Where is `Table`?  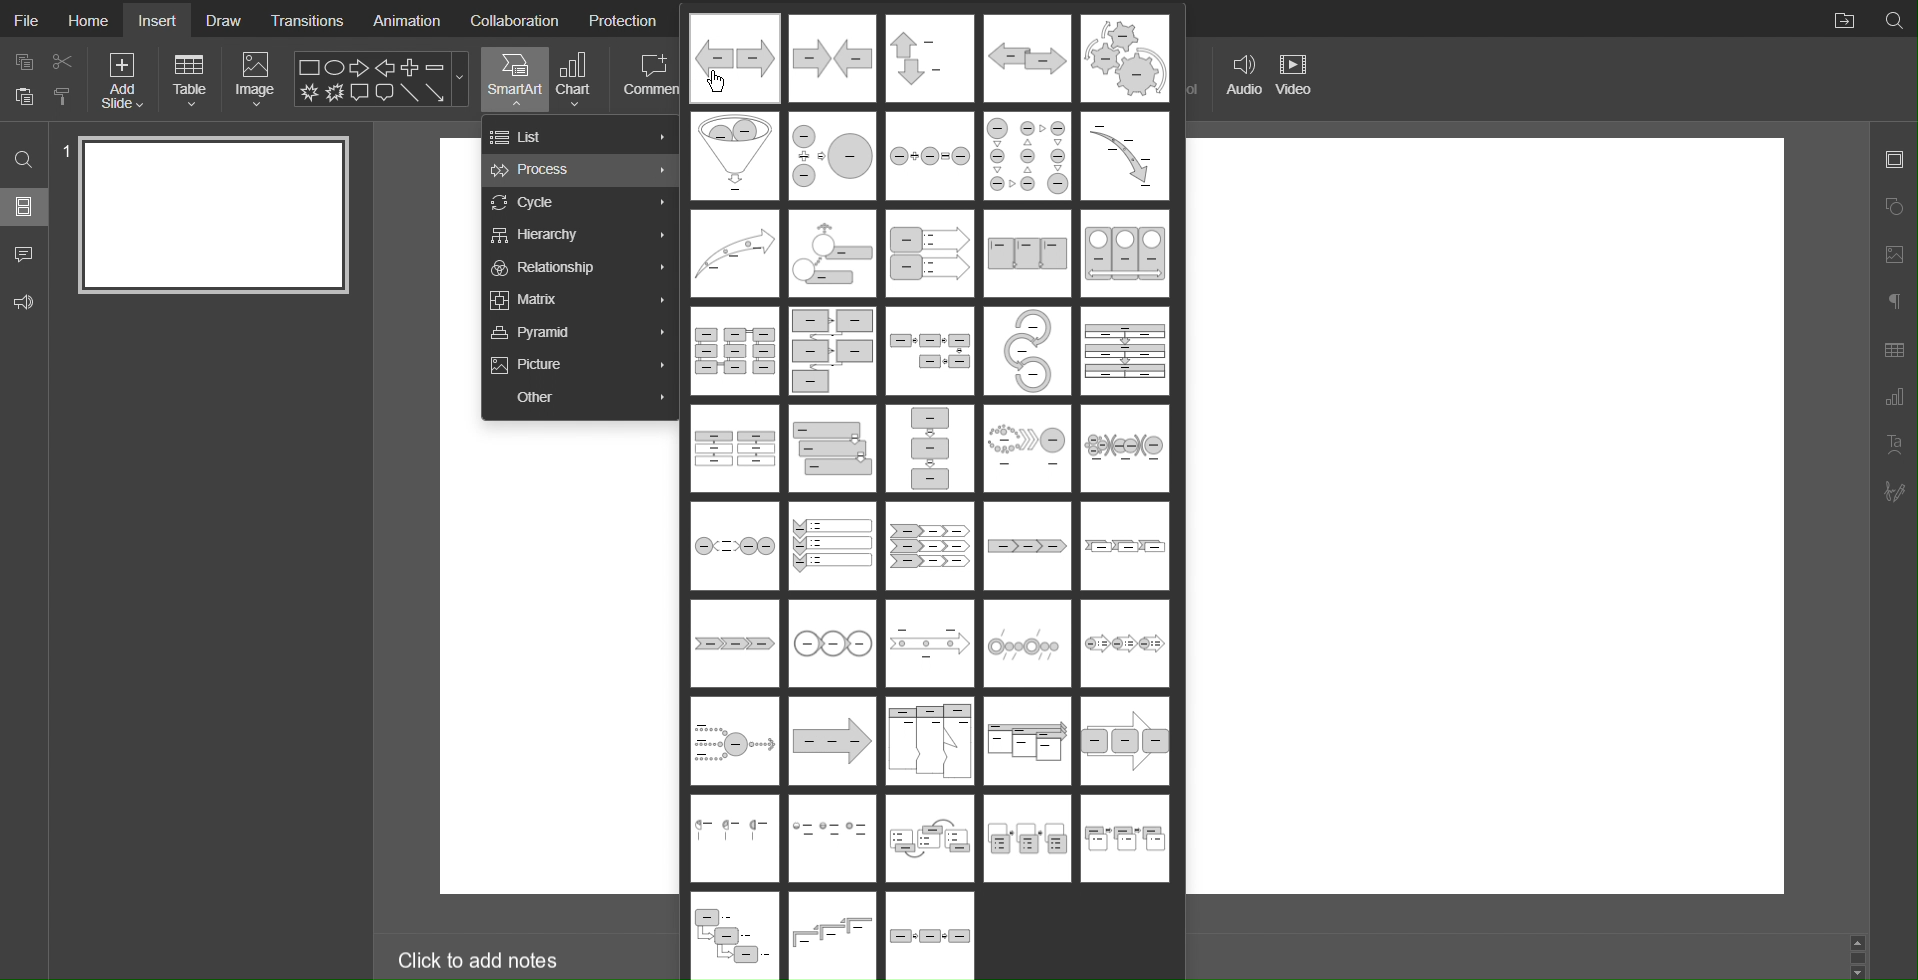
Table is located at coordinates (191, 80).